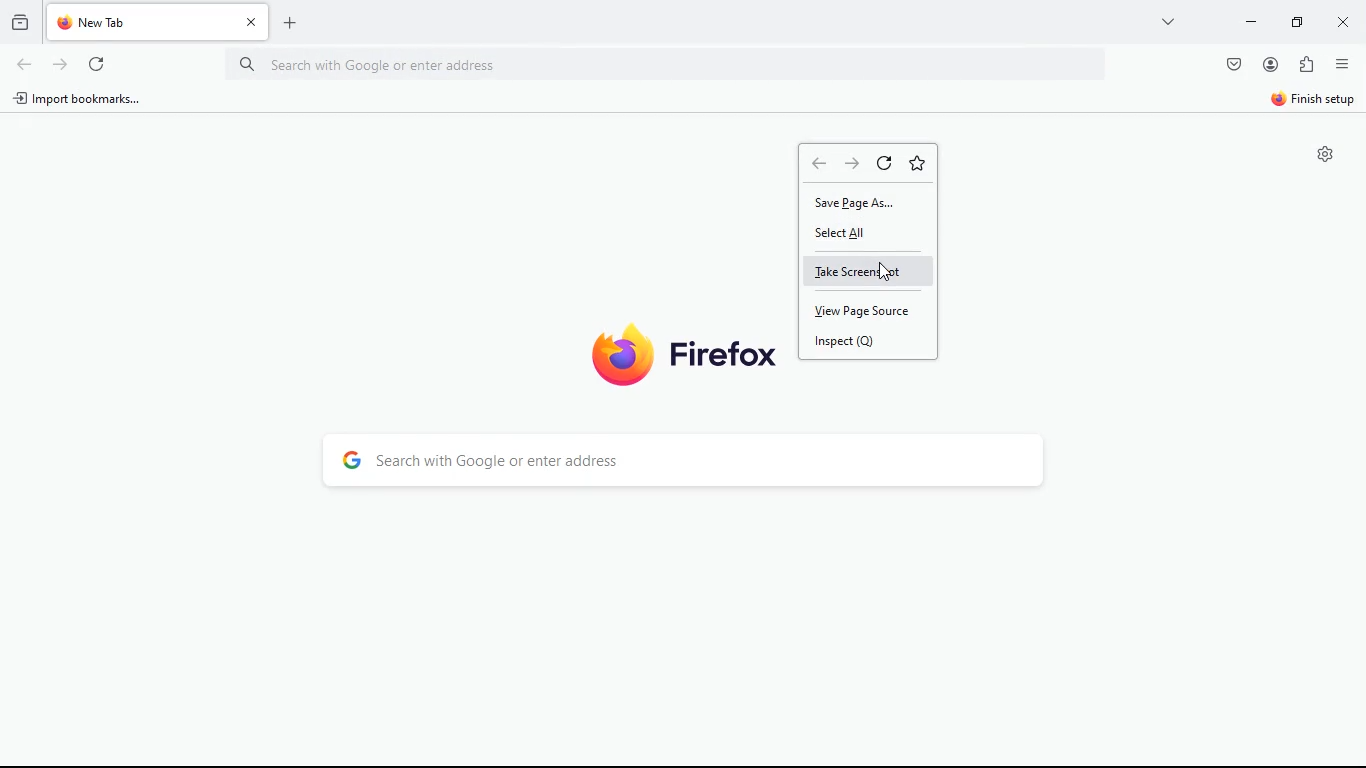 The image size is (1366, 768). I want to click on refresh, so click(59, 64).